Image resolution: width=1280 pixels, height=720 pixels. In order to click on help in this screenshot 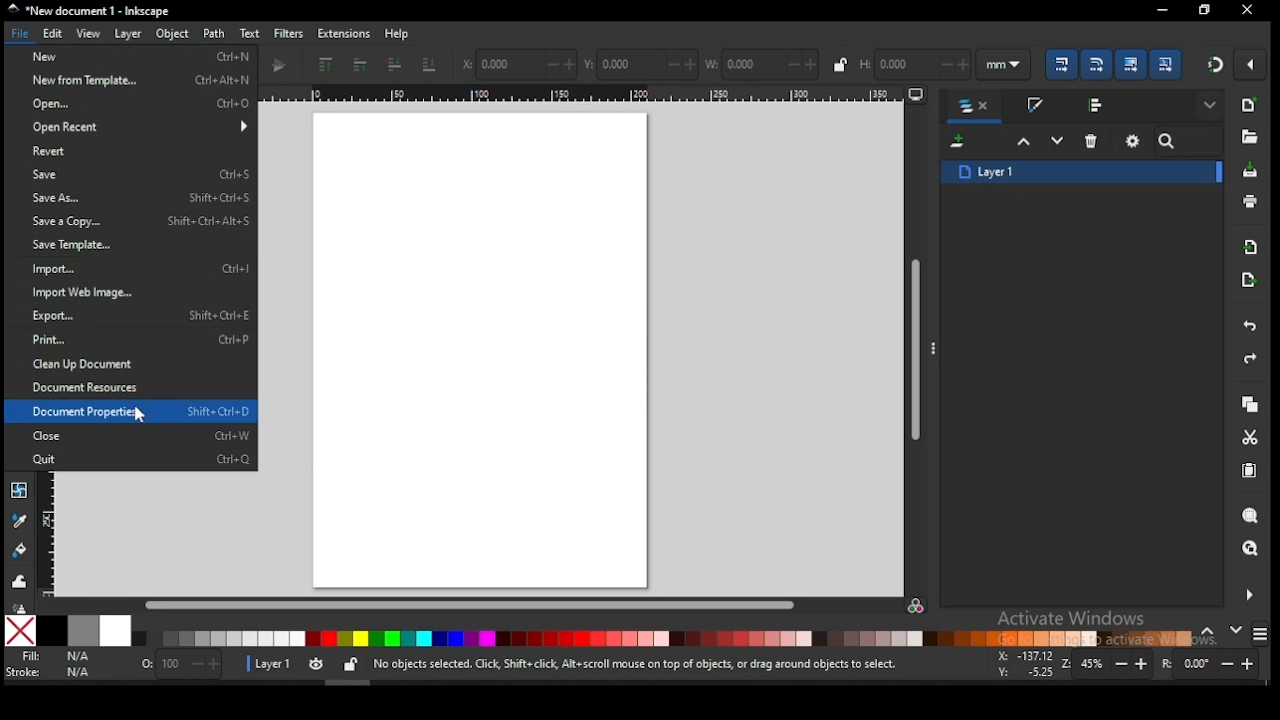, I will do `click(400, 33)`.